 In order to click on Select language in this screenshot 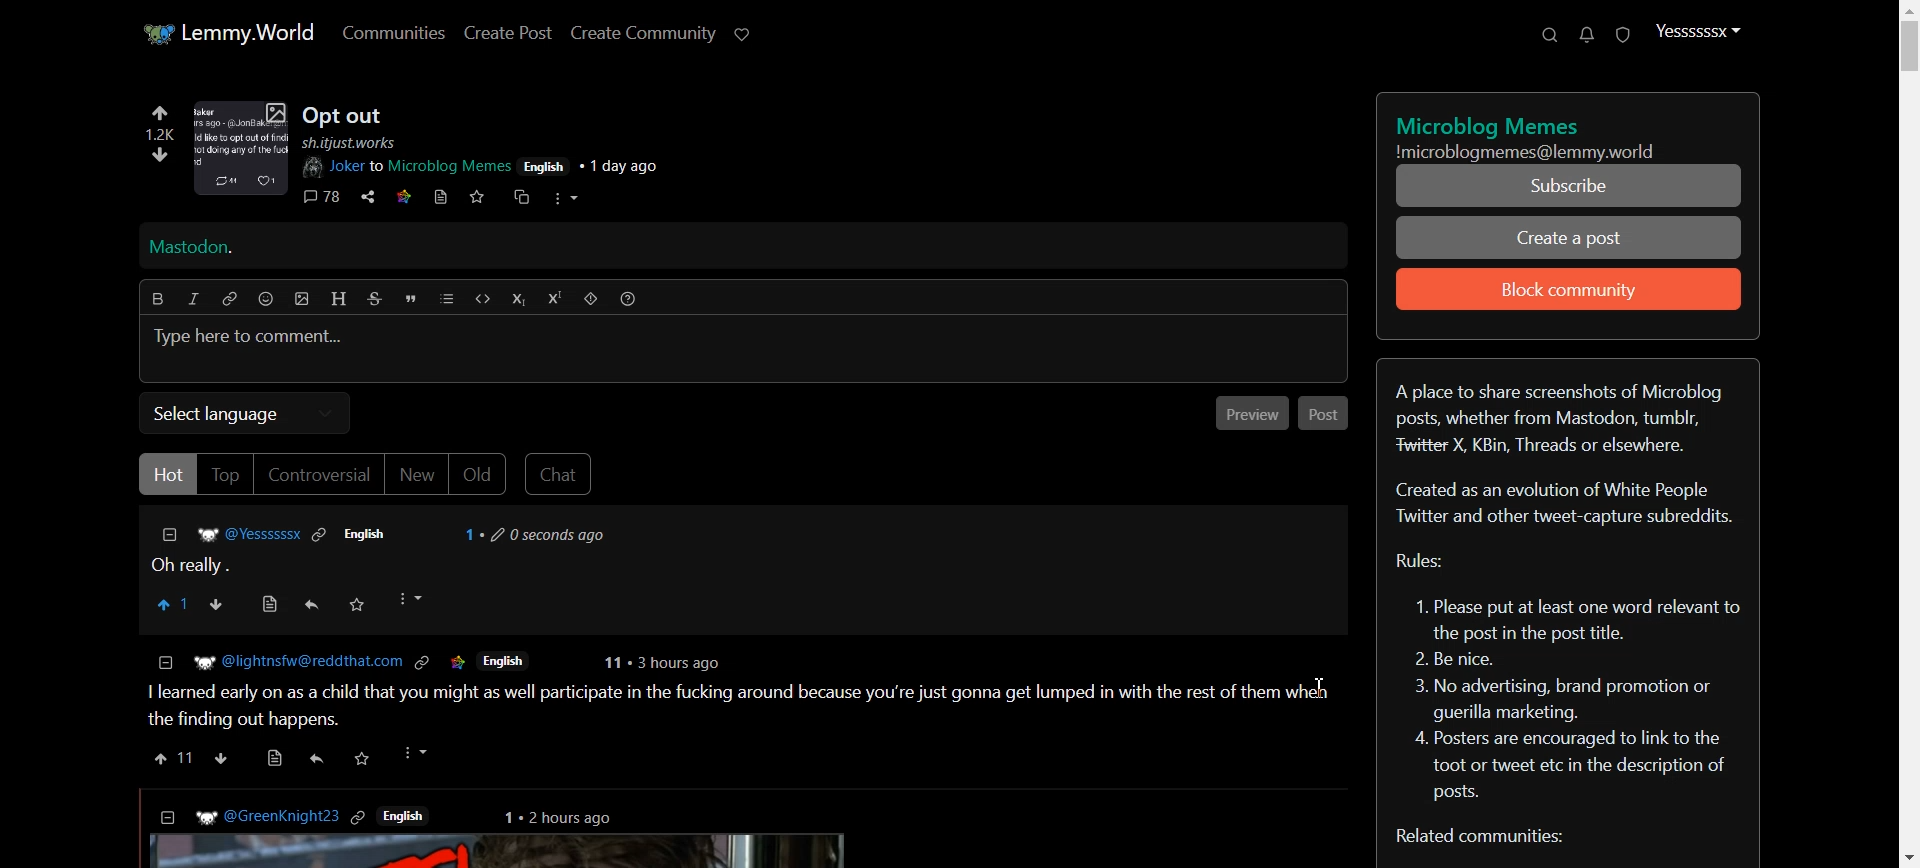, I will do `click(246, 411)`.